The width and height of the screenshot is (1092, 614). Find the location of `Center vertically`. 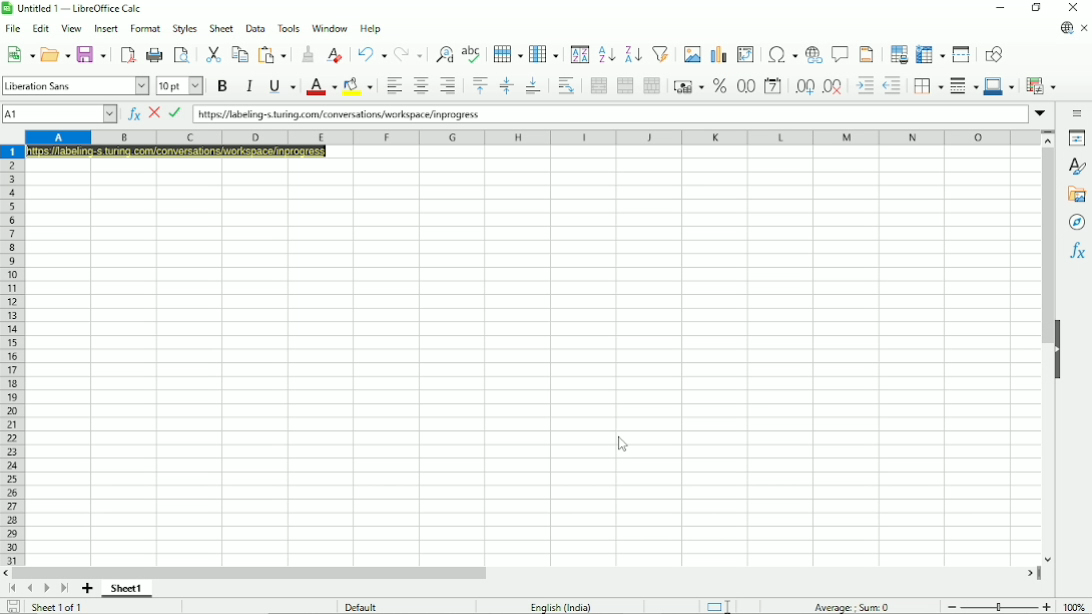

Center vertically is located at coordinates (506, 86).